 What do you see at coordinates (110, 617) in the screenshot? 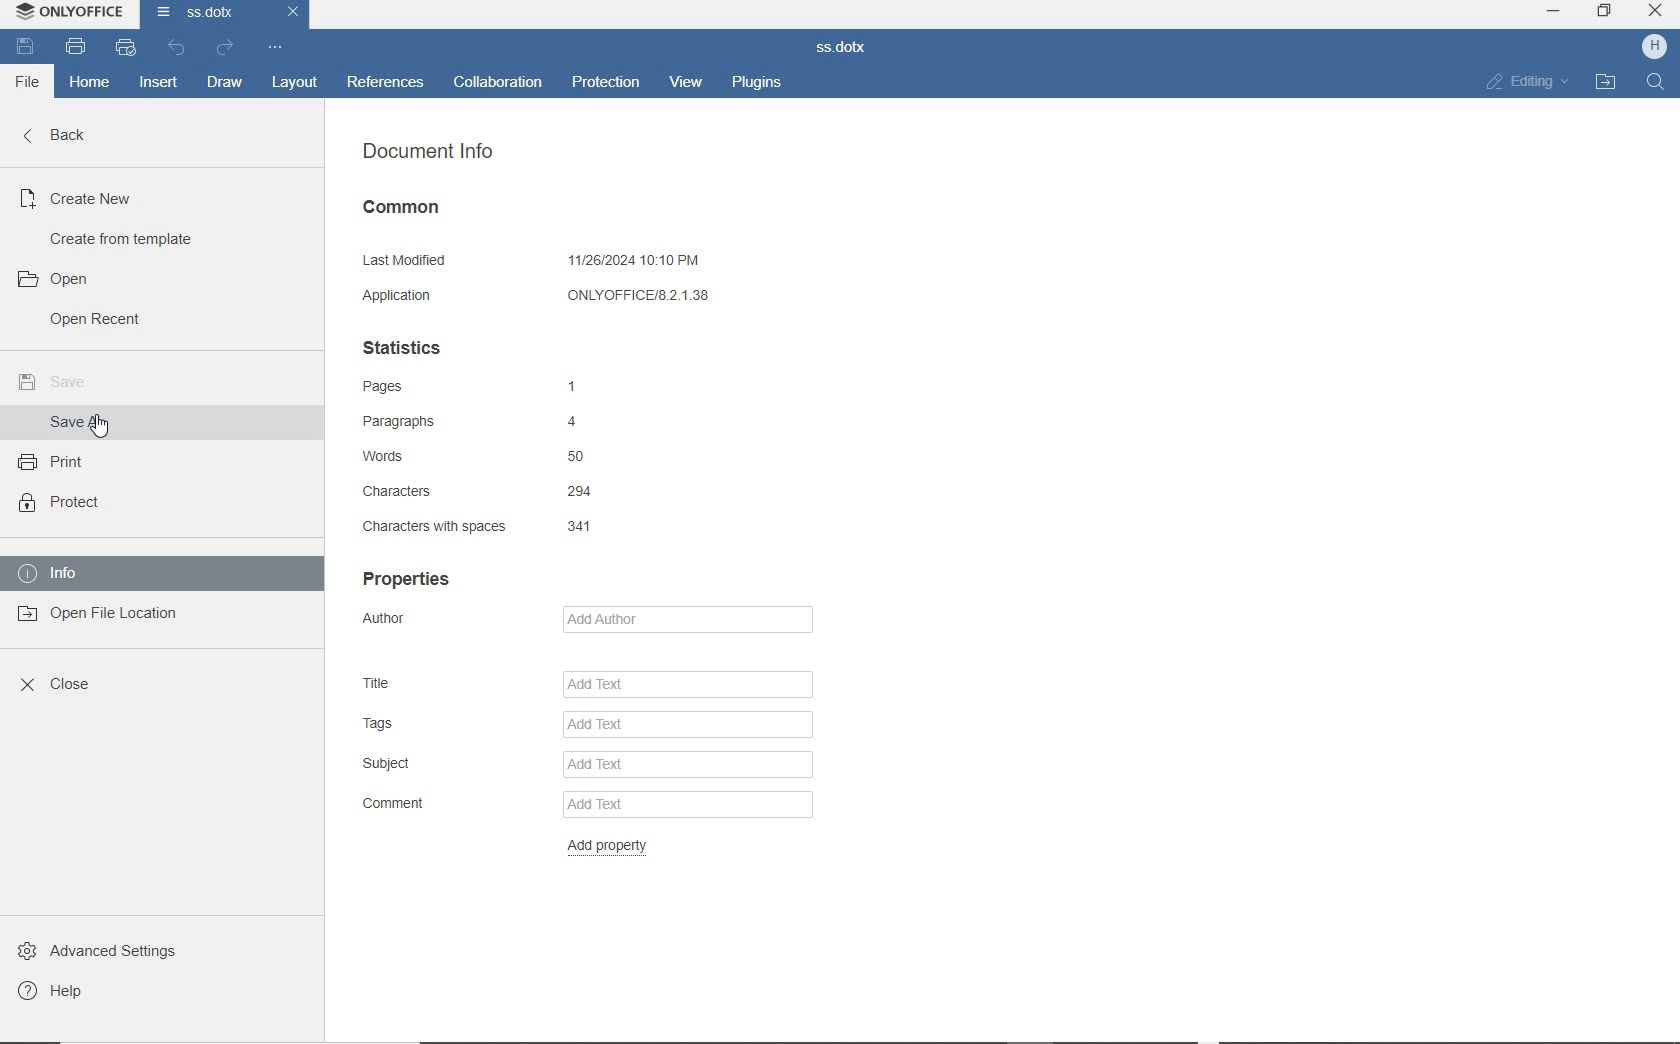
I see `OPEN FILE LOCATION` at bounding box center [110, 617].